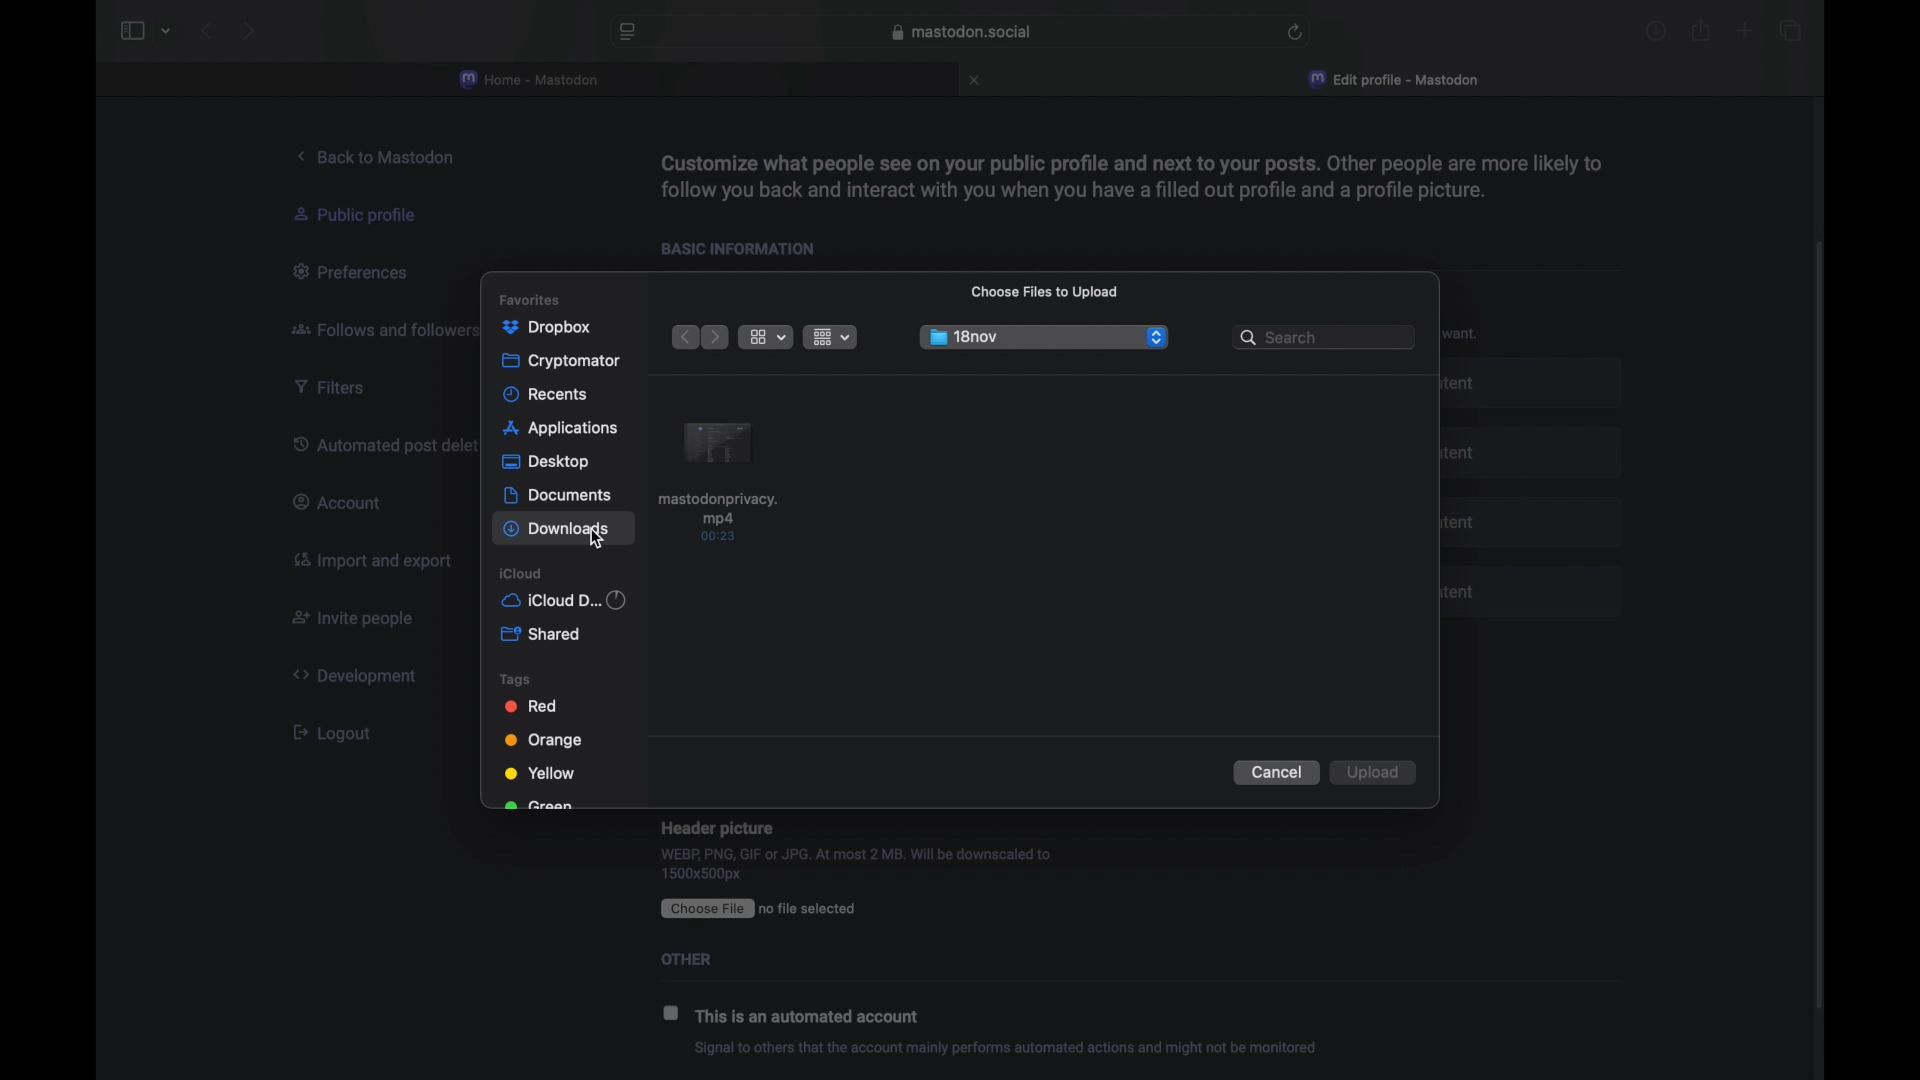 This screenshot has height=1080, width=1920. What do you see at coordinates (557, 495) in the screenshot?
I see `documents` at bounding box center [557, 495].